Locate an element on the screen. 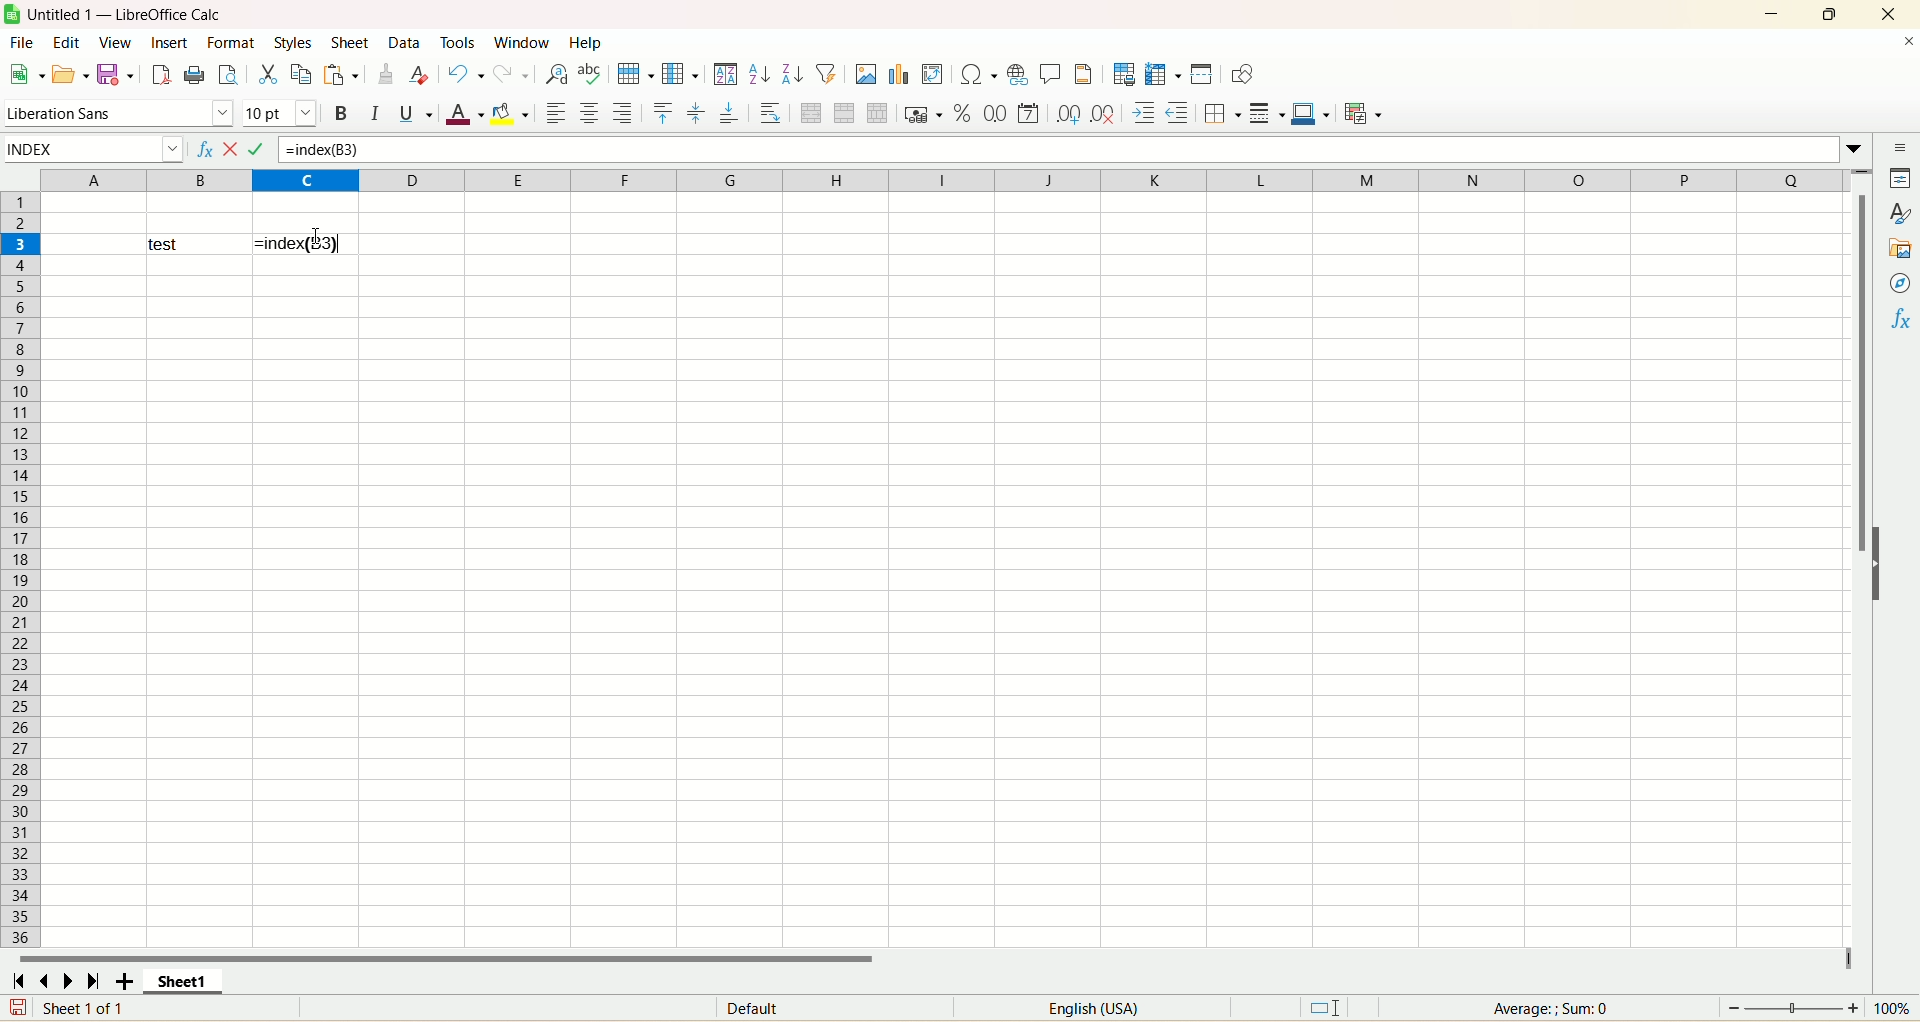 This screenshot has width=1920, height=1022. row number highlighted is located at coordinates (20, 245).